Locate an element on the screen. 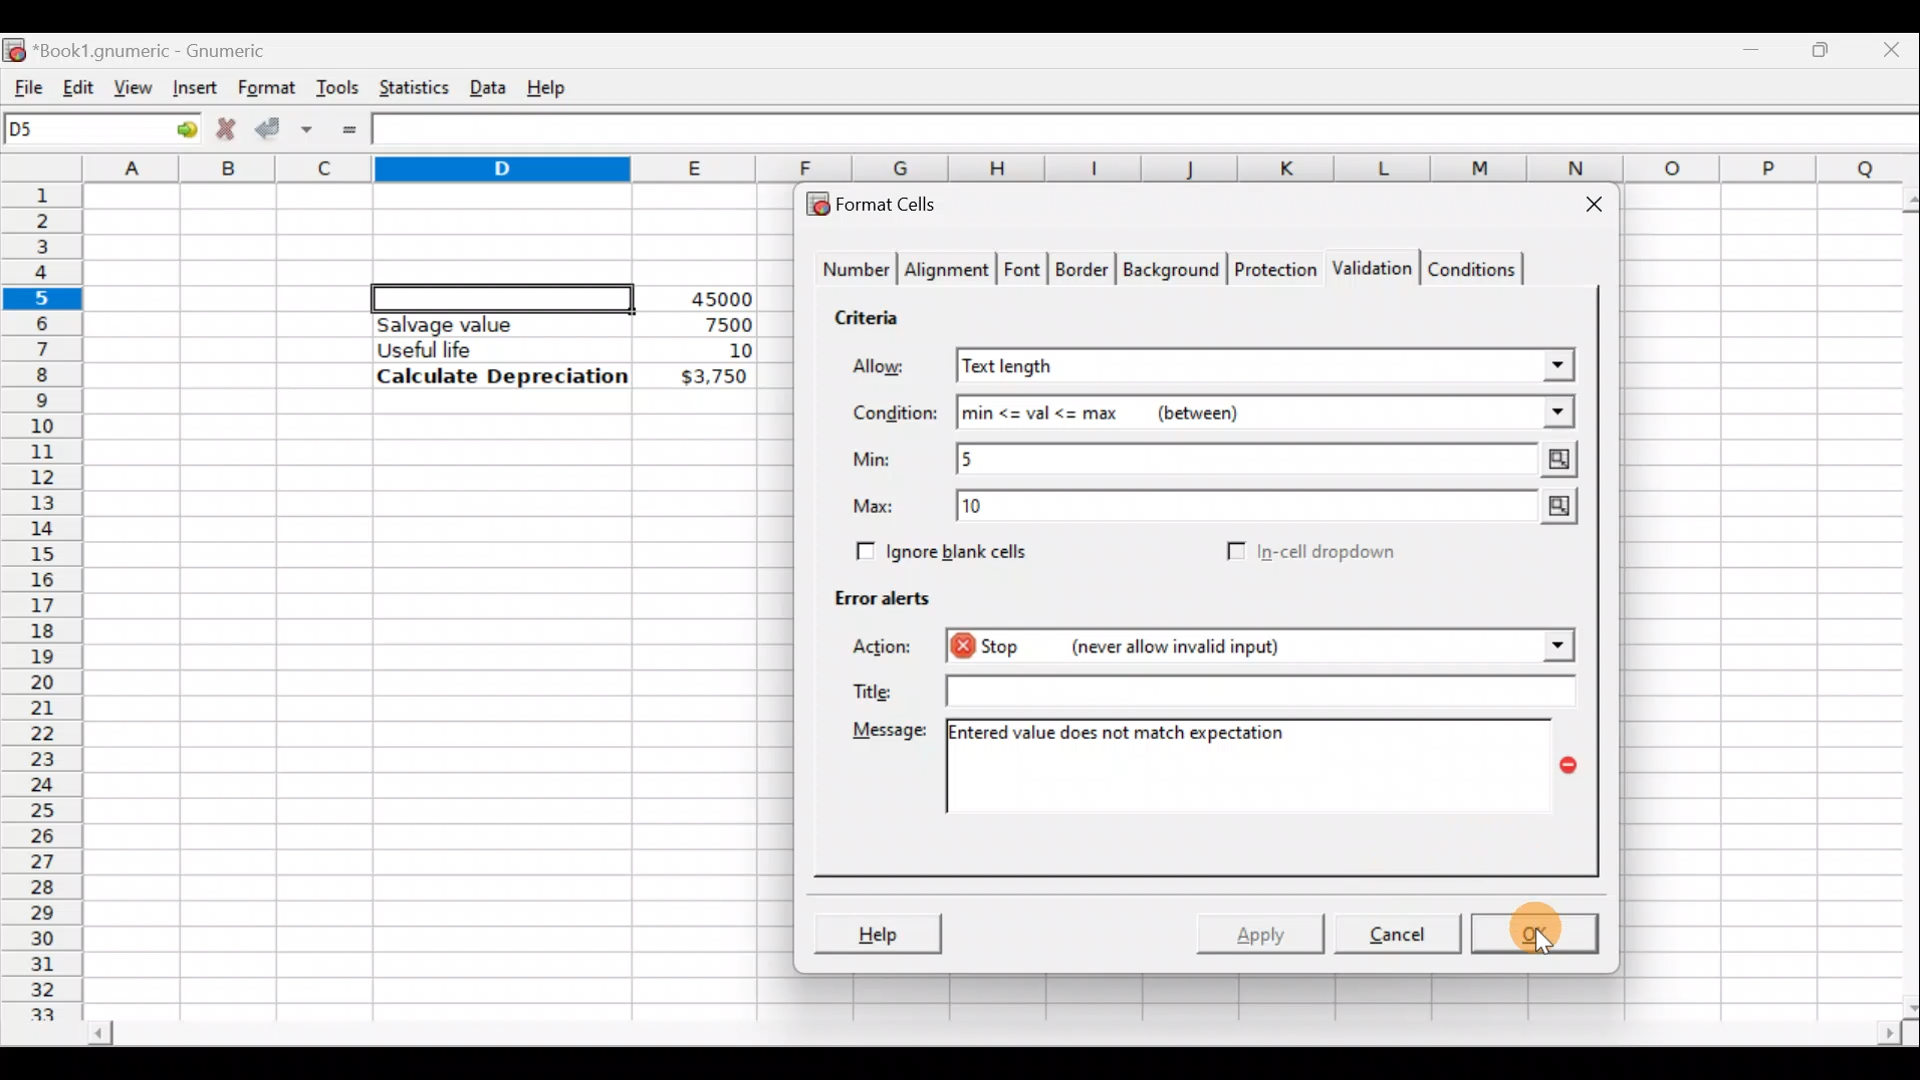 The width and height of the screenshot is (1920, 1080). Close is located at coordinates (1895, 48).